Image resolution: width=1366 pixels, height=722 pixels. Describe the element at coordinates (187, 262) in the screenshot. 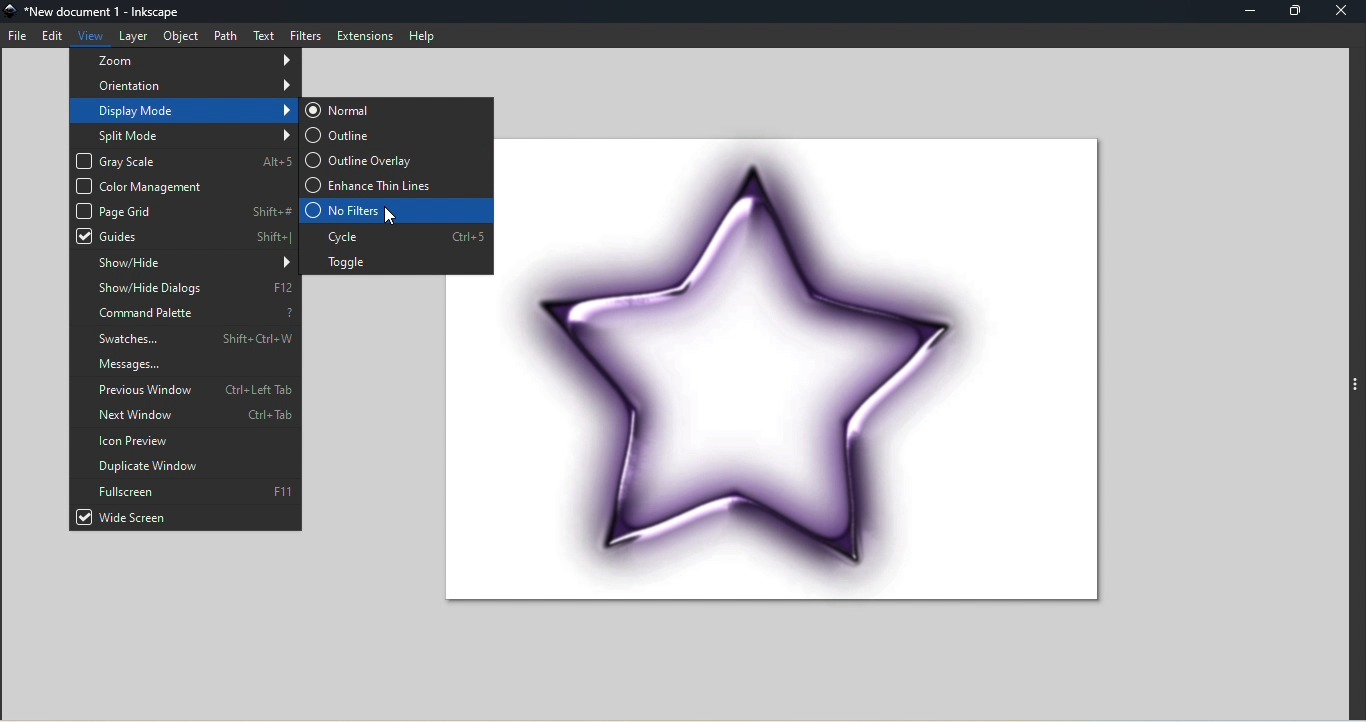

I see `Show/hide` at that location.